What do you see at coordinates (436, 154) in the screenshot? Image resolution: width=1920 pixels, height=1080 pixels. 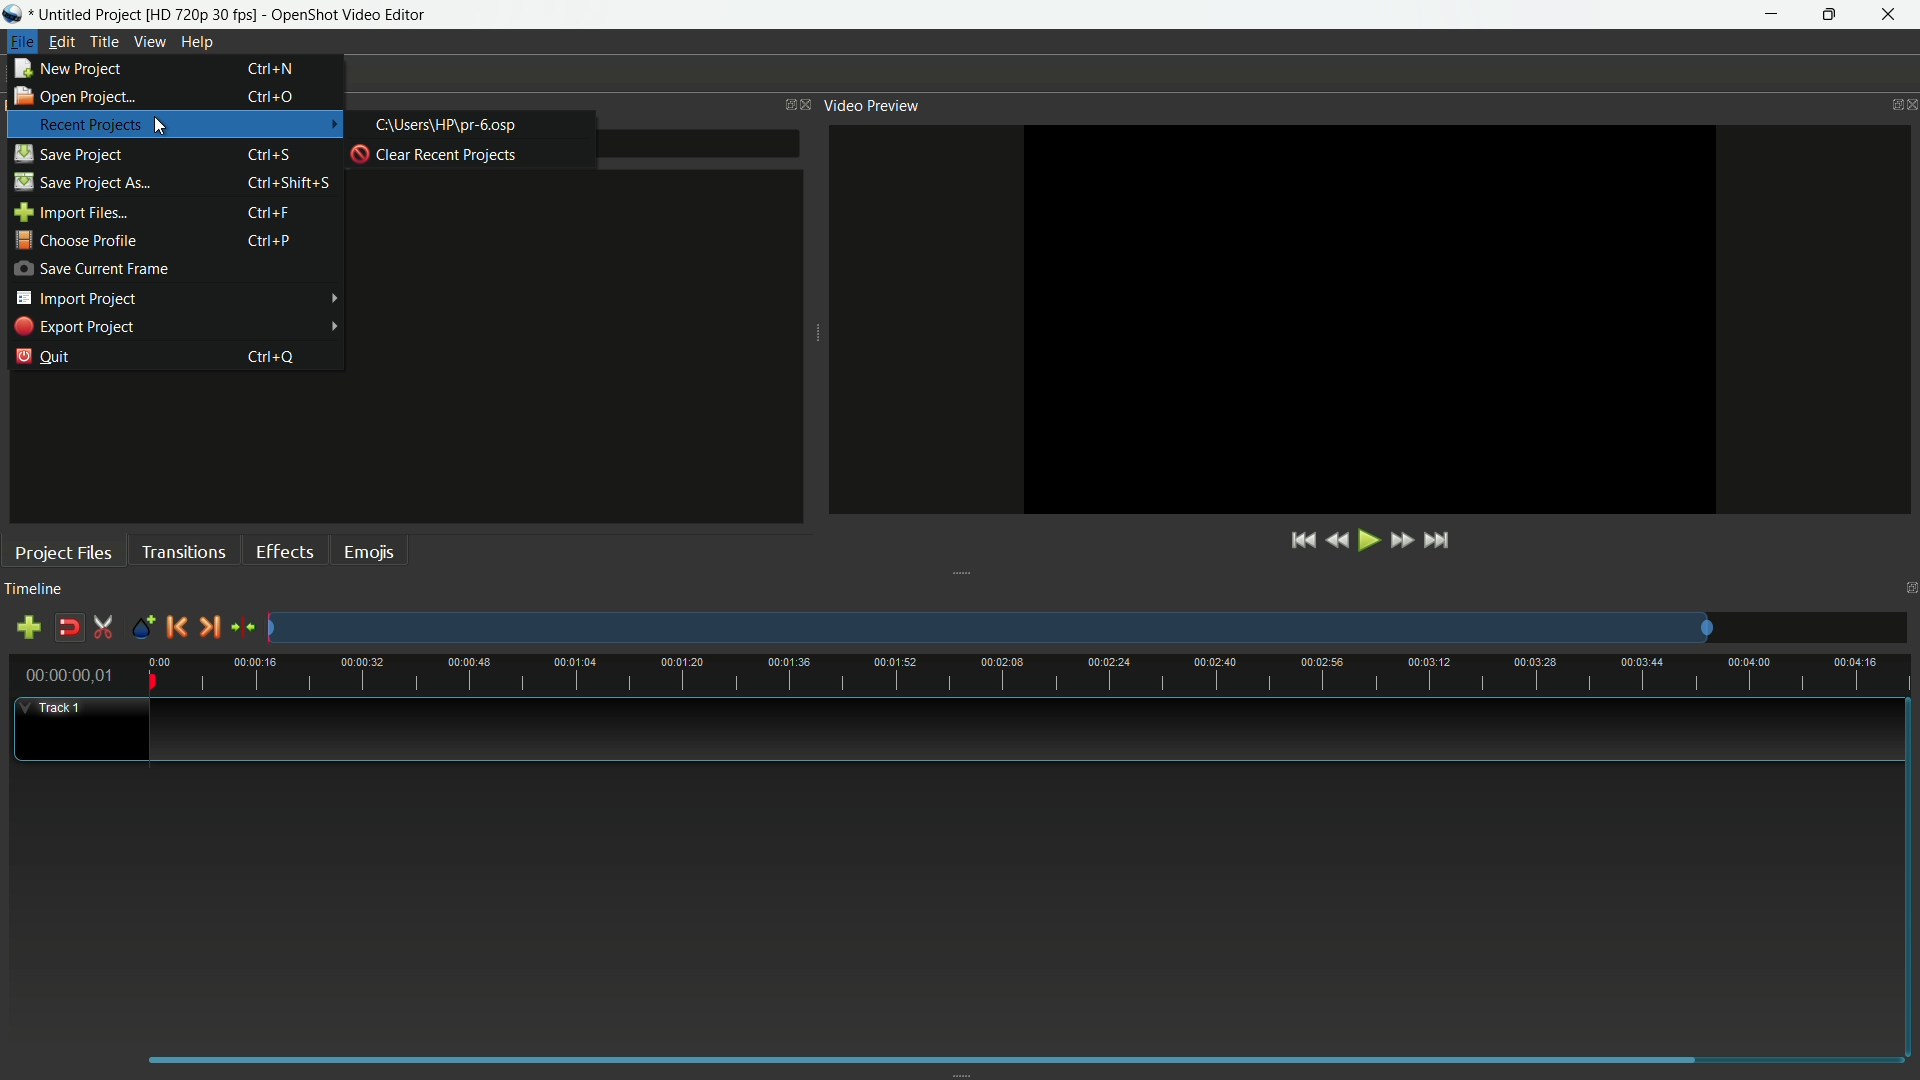 I see `clear recent project` at bounding box center [436, 154].